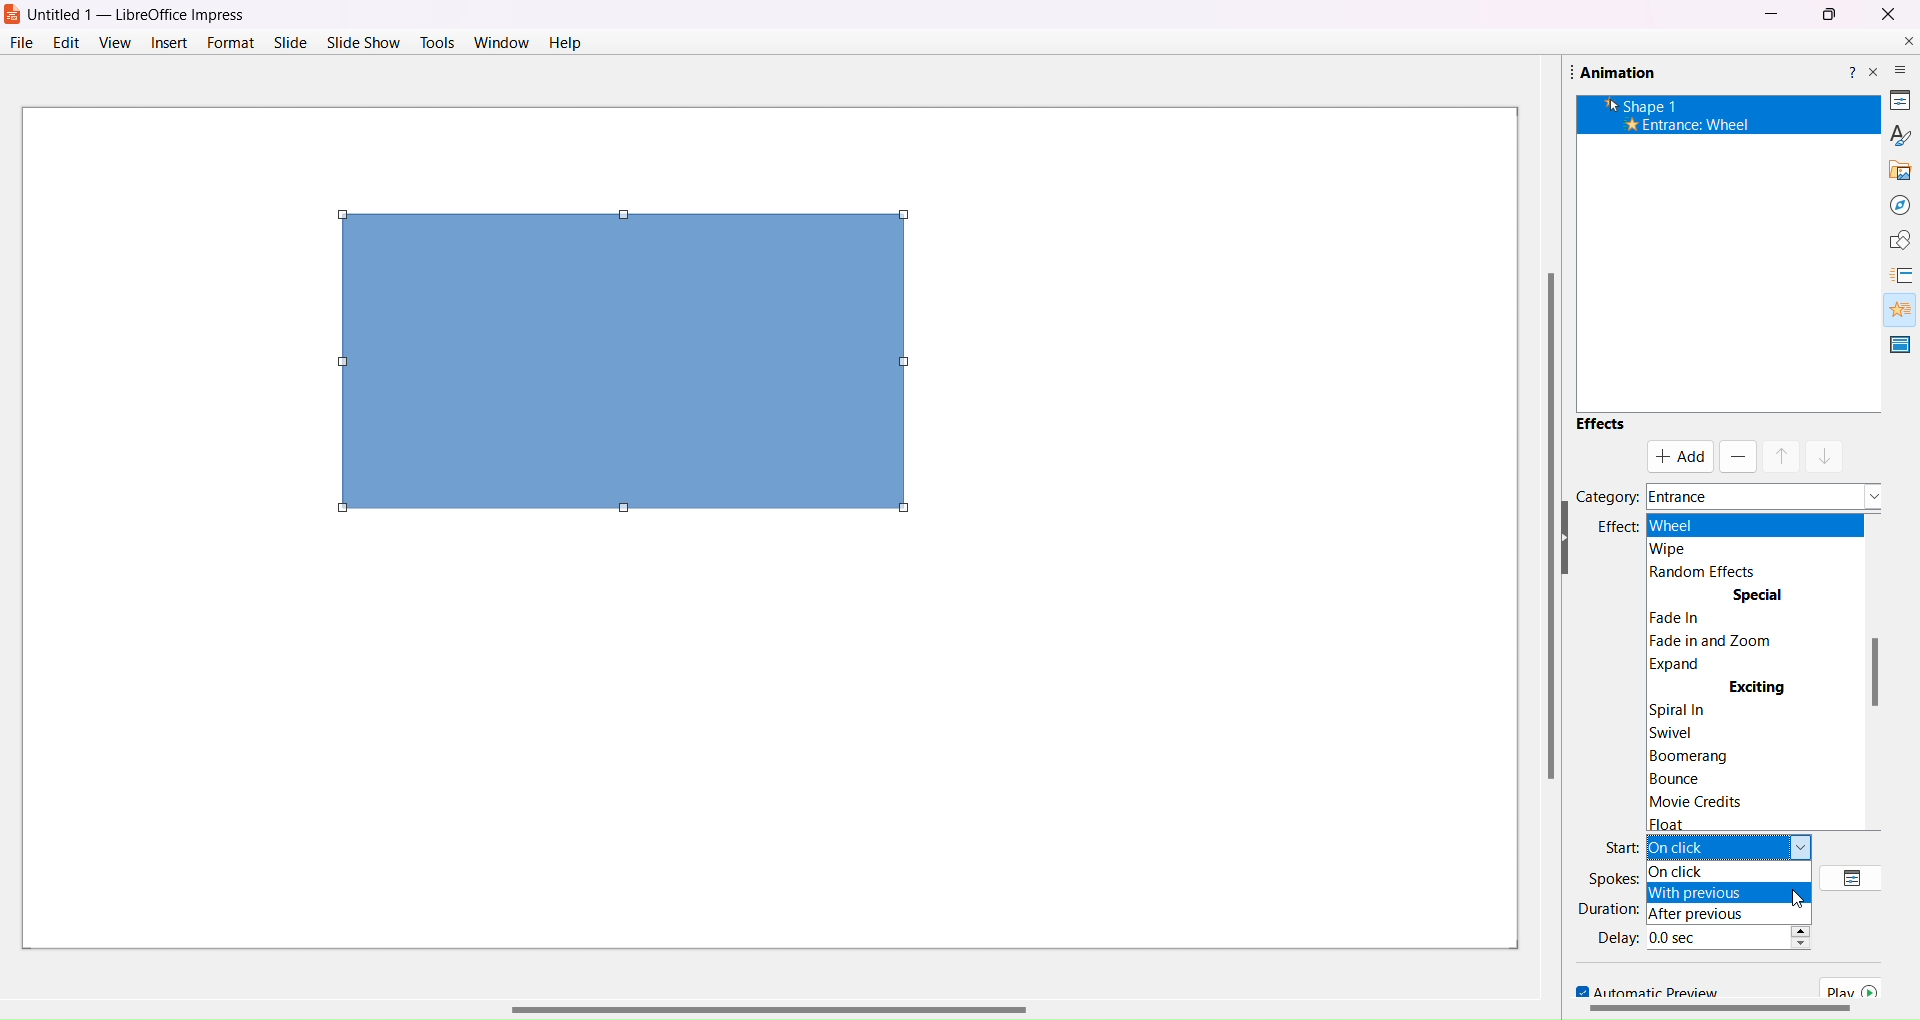 This screenshot has height=1020, width=1920. I want to click on Types of start, so click(1739, 848).